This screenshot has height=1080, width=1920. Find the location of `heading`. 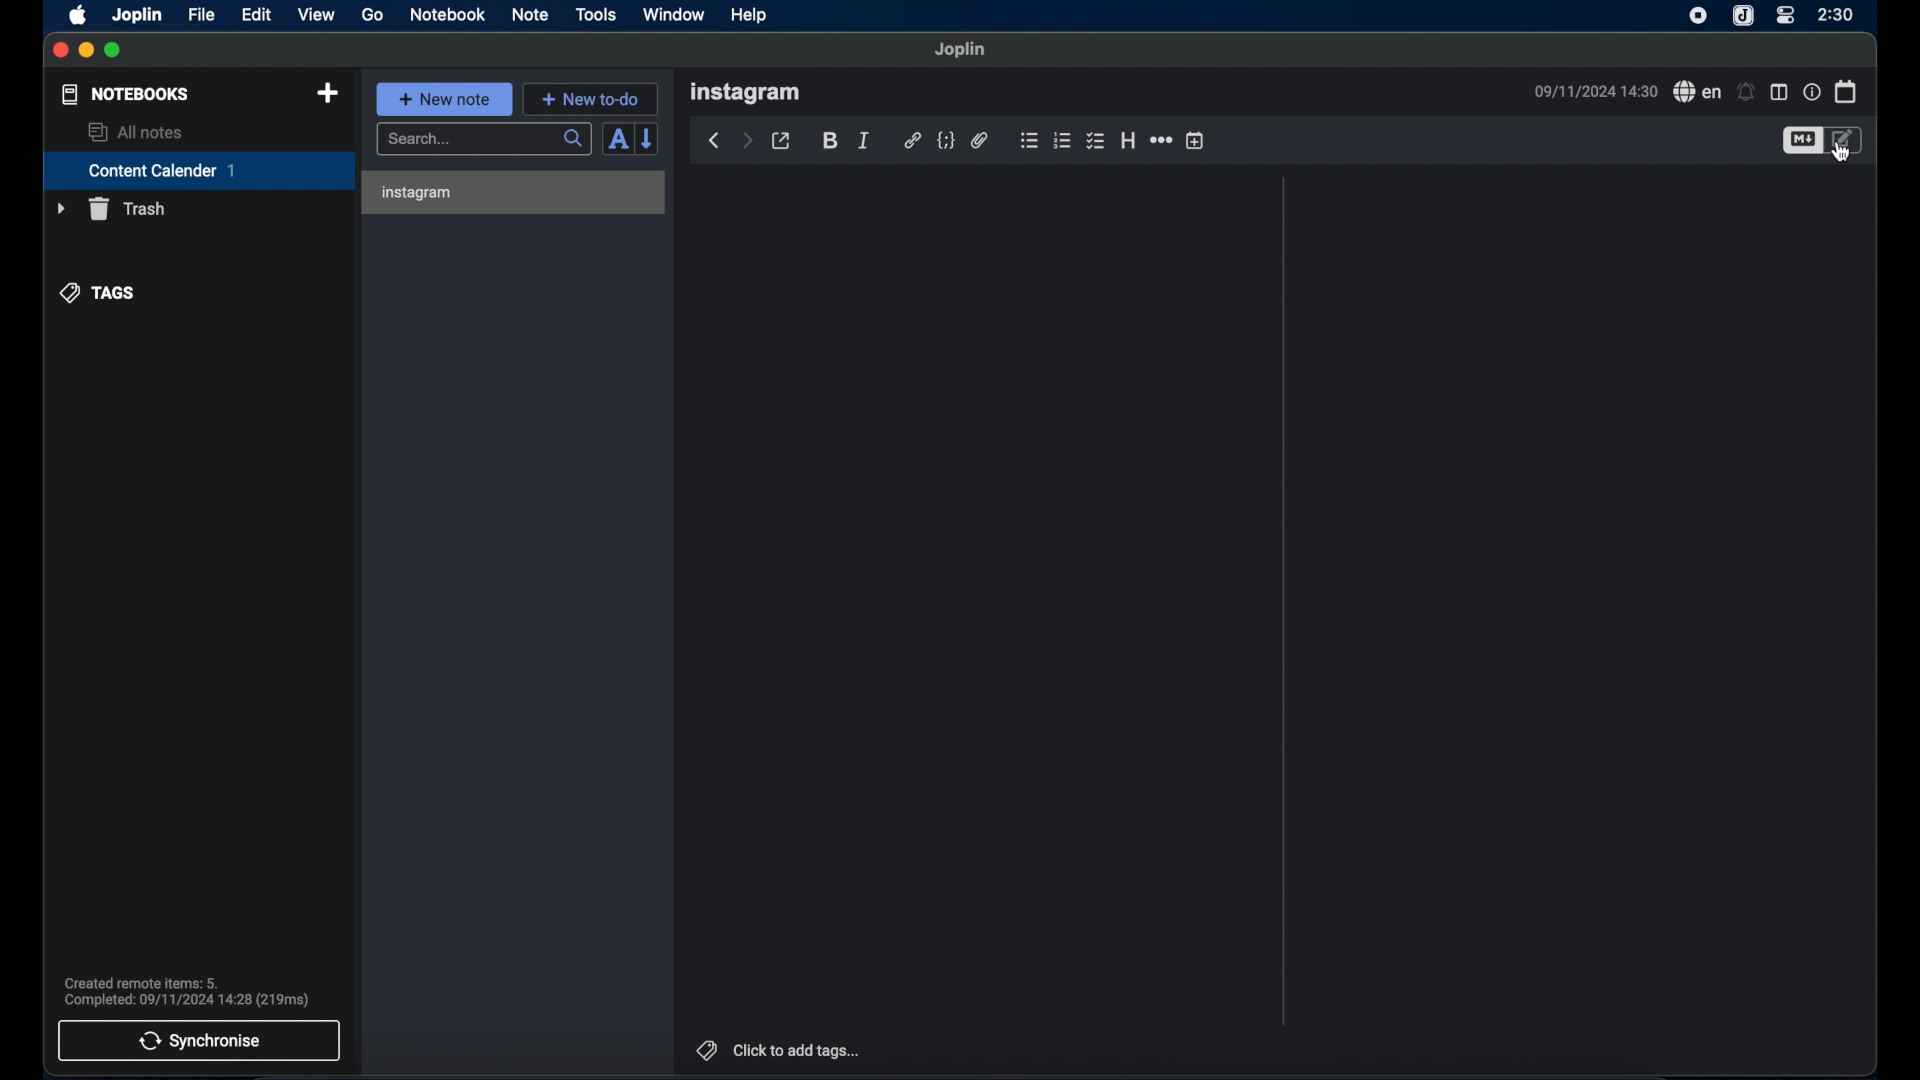

heading is located at coordinates (1128, 140).